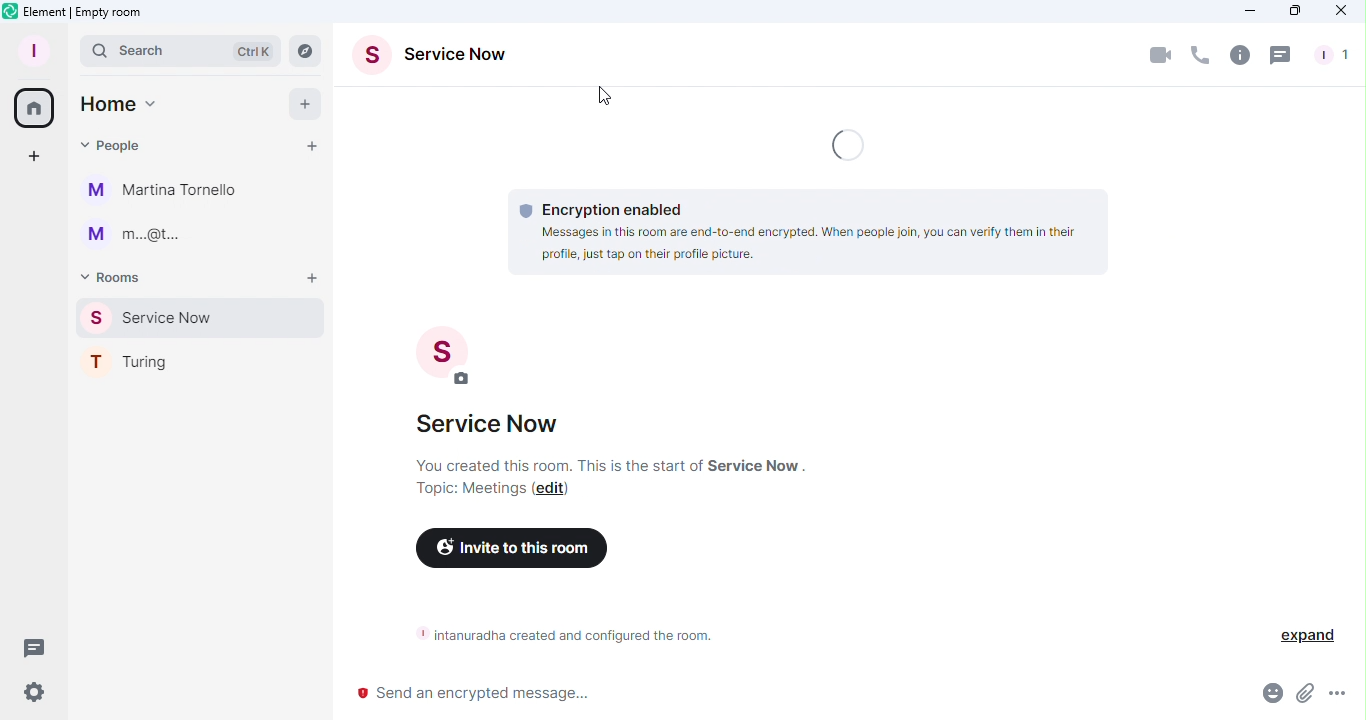 Image resolution: width=1366 pixels, height=720 pixels. I want to click on Settings, so click(34, 692).